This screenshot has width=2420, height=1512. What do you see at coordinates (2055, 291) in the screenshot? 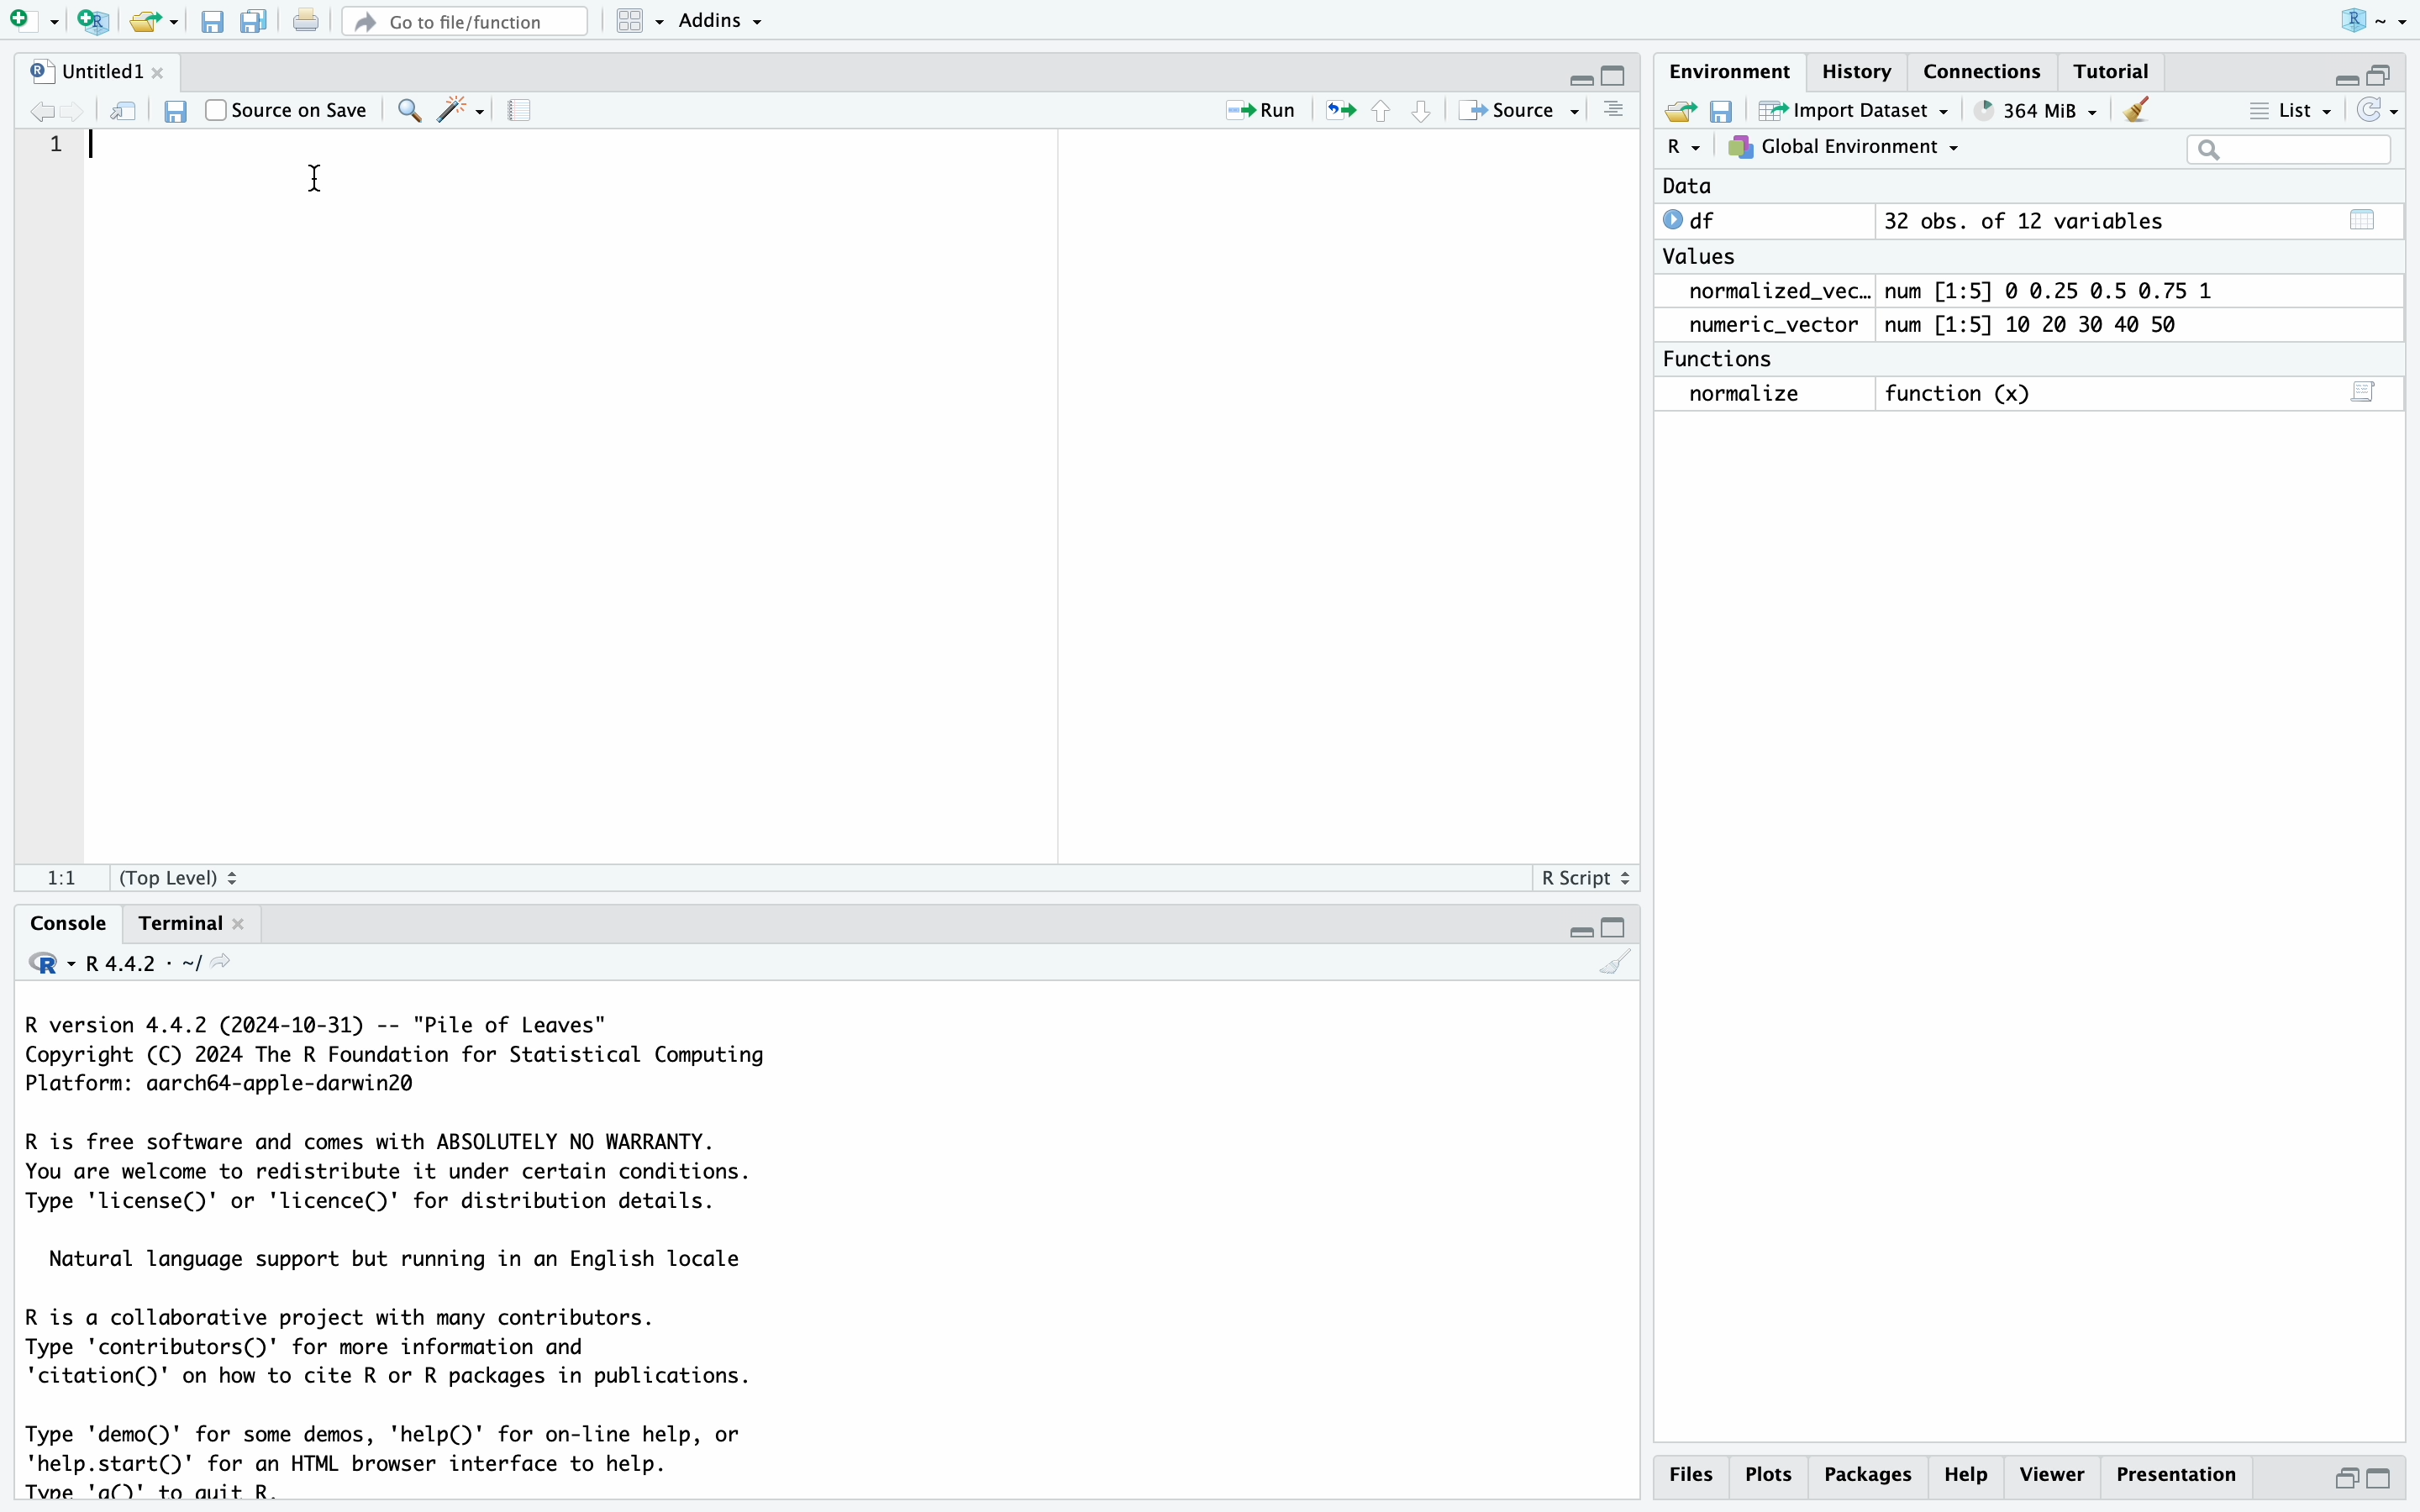
I see `num [1:5] 0 0.25 0.5 0.75 1` at bounding box center [2055, 291].